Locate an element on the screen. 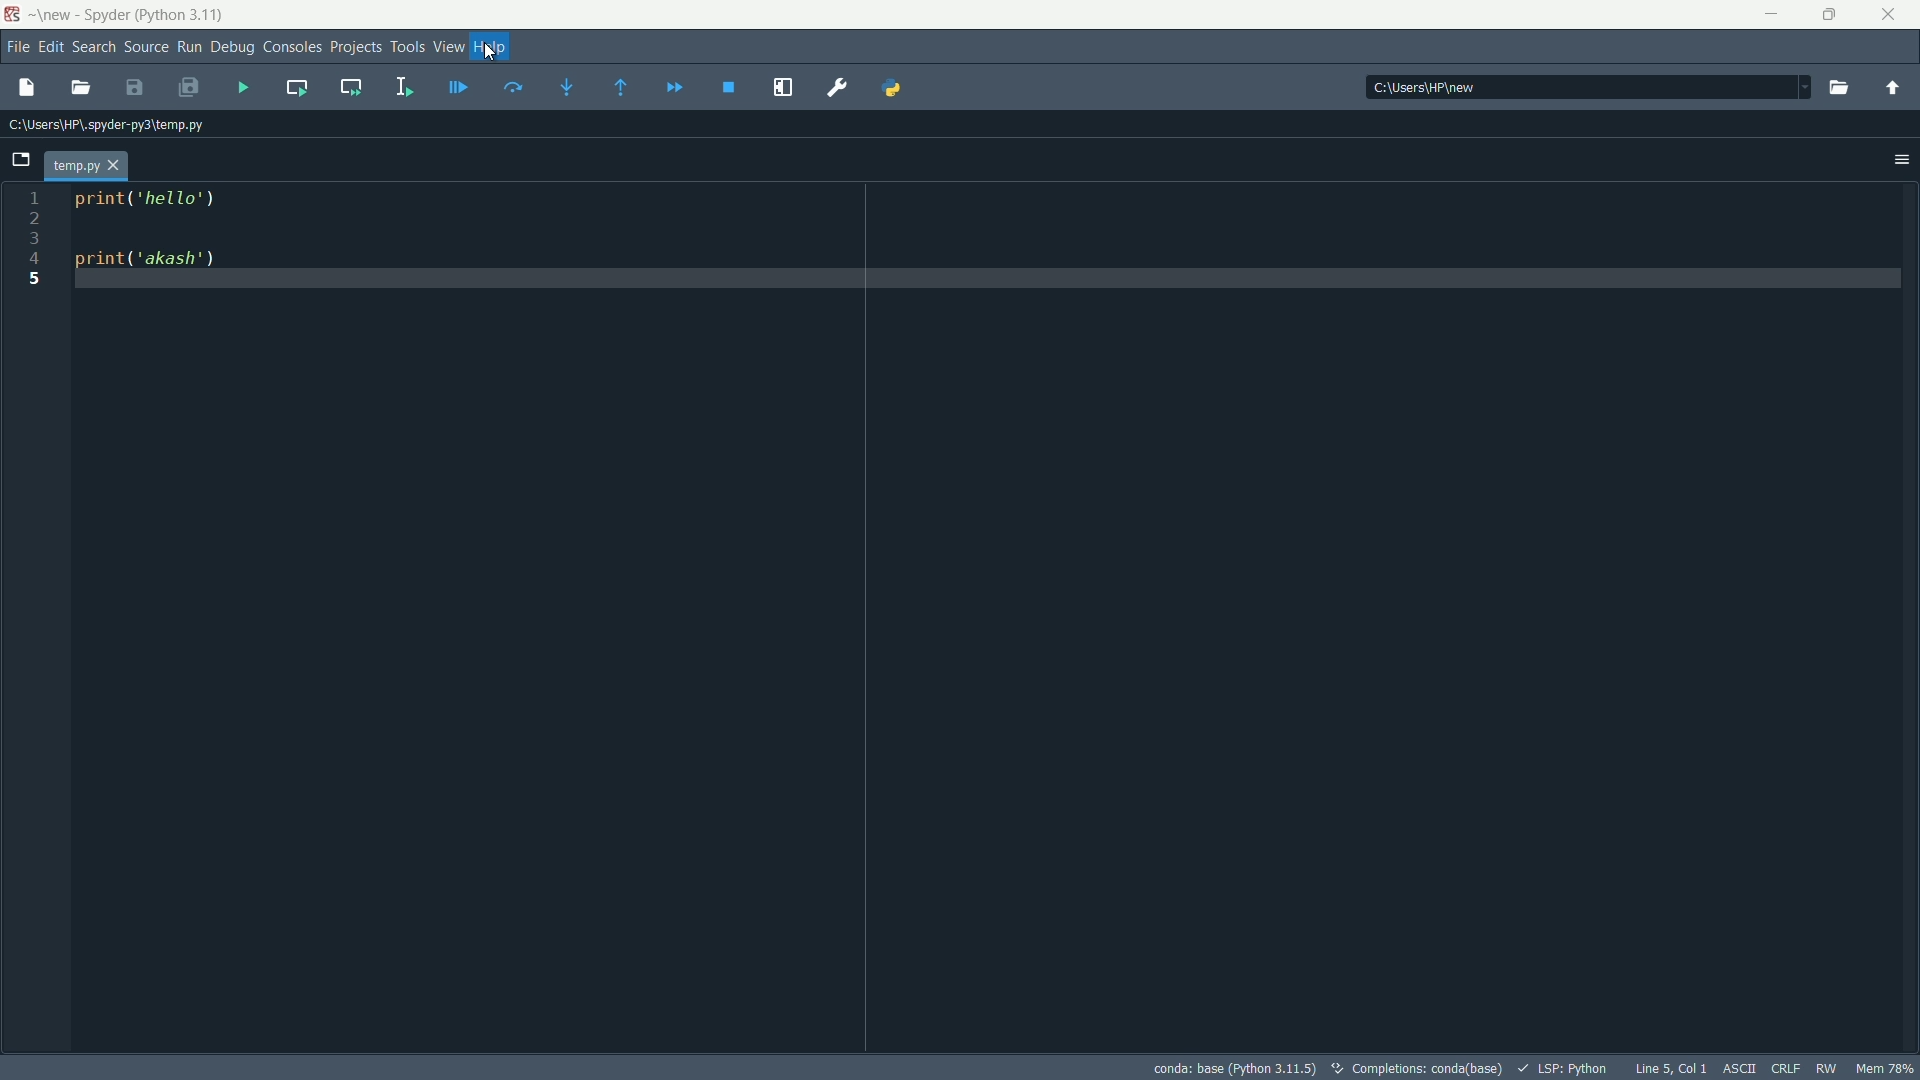 The height and width of the screenshot is (1080, 1920). help menu is located at coordinates (492, 46).